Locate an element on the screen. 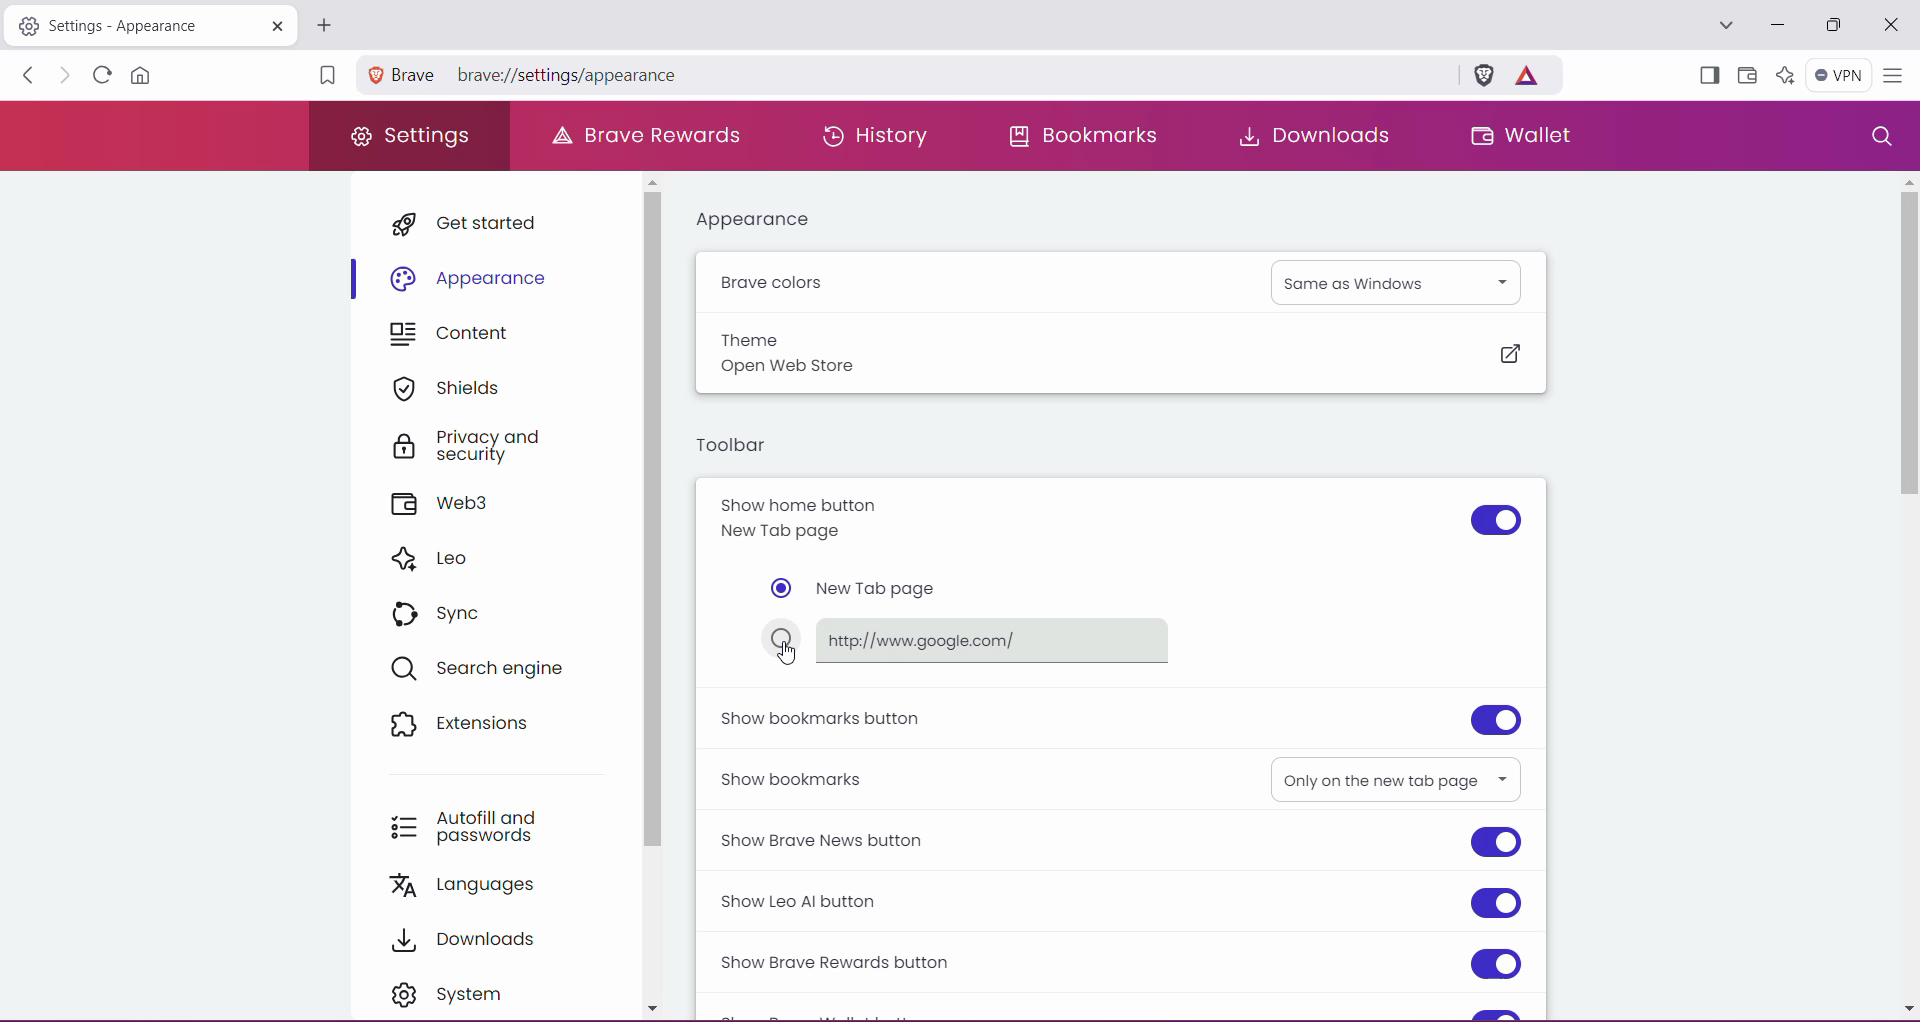 Image resolution: width=1920 pixels, height=1022 pixels. Settings location path is located at coordinates (539, 77).